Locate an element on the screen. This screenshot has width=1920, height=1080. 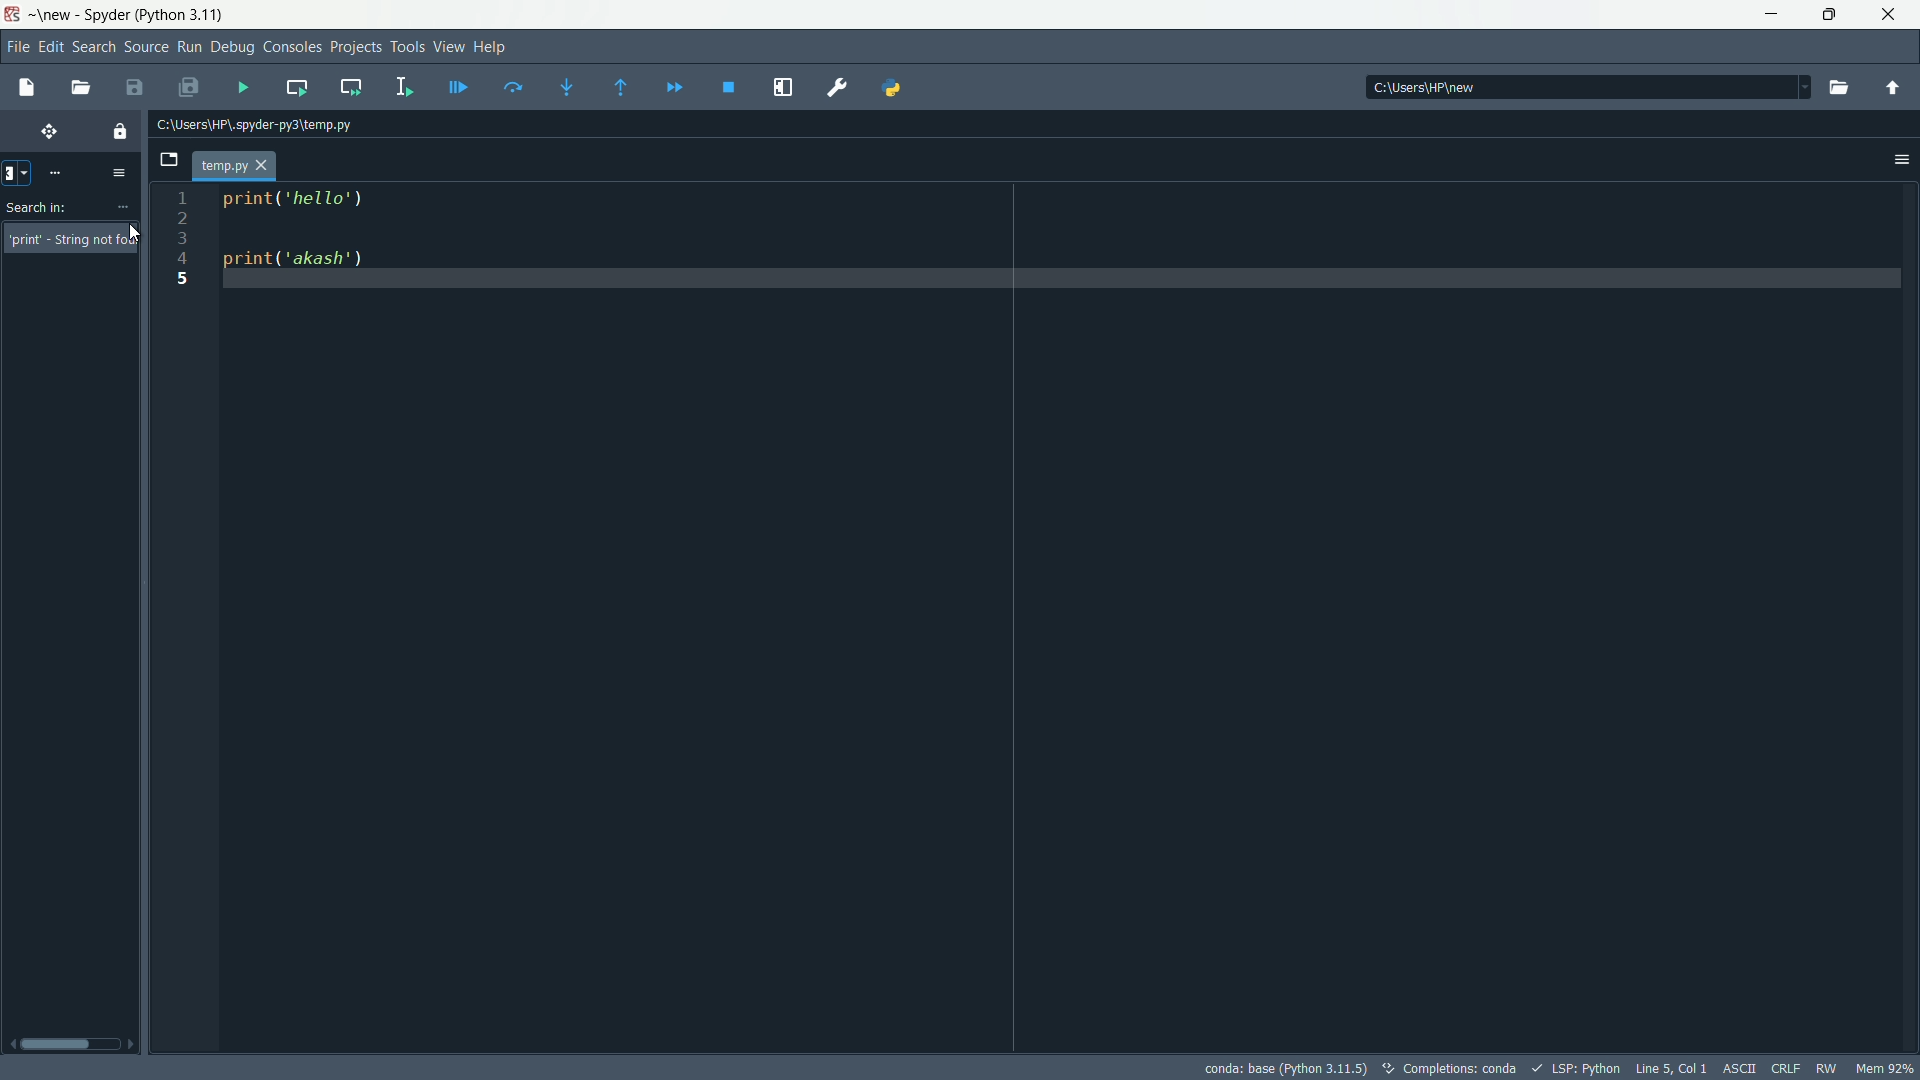
cursor position is located at coordinates (1668, 1067).